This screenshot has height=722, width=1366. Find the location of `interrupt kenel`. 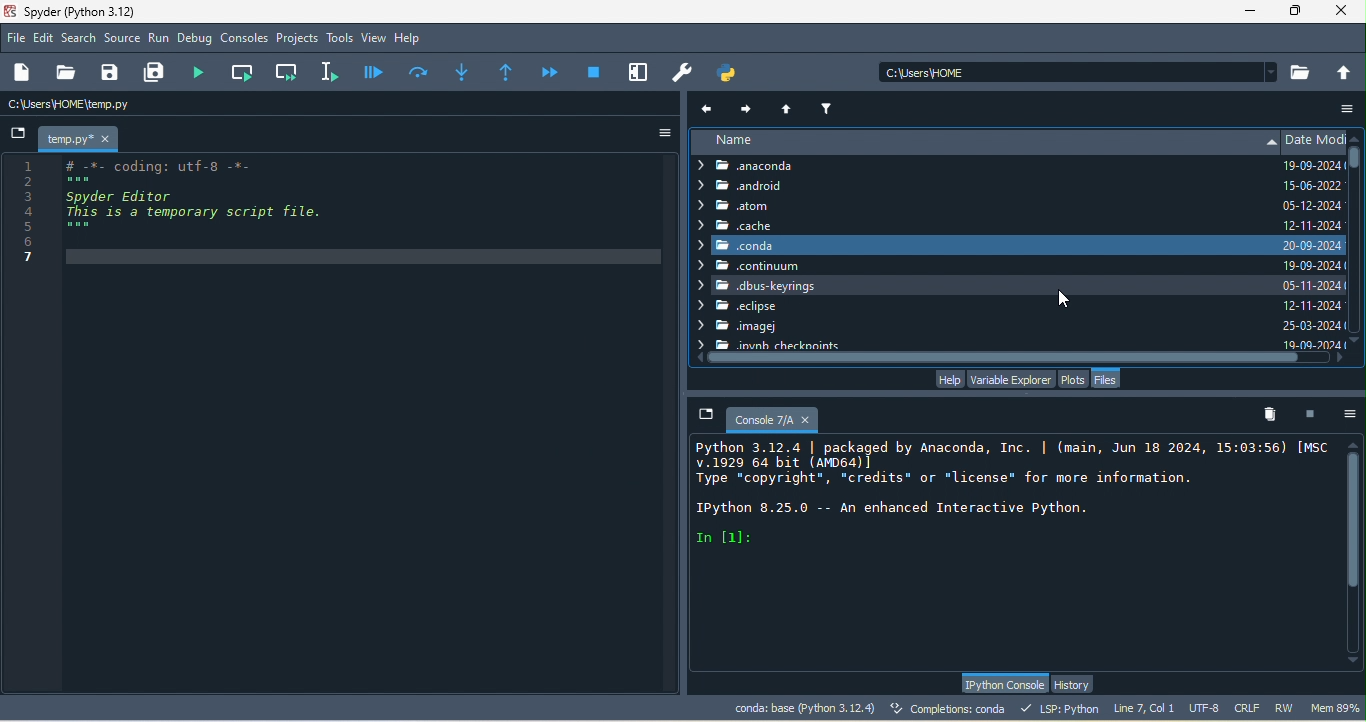

interrupt kenel is located at coordinates (1314, 413).